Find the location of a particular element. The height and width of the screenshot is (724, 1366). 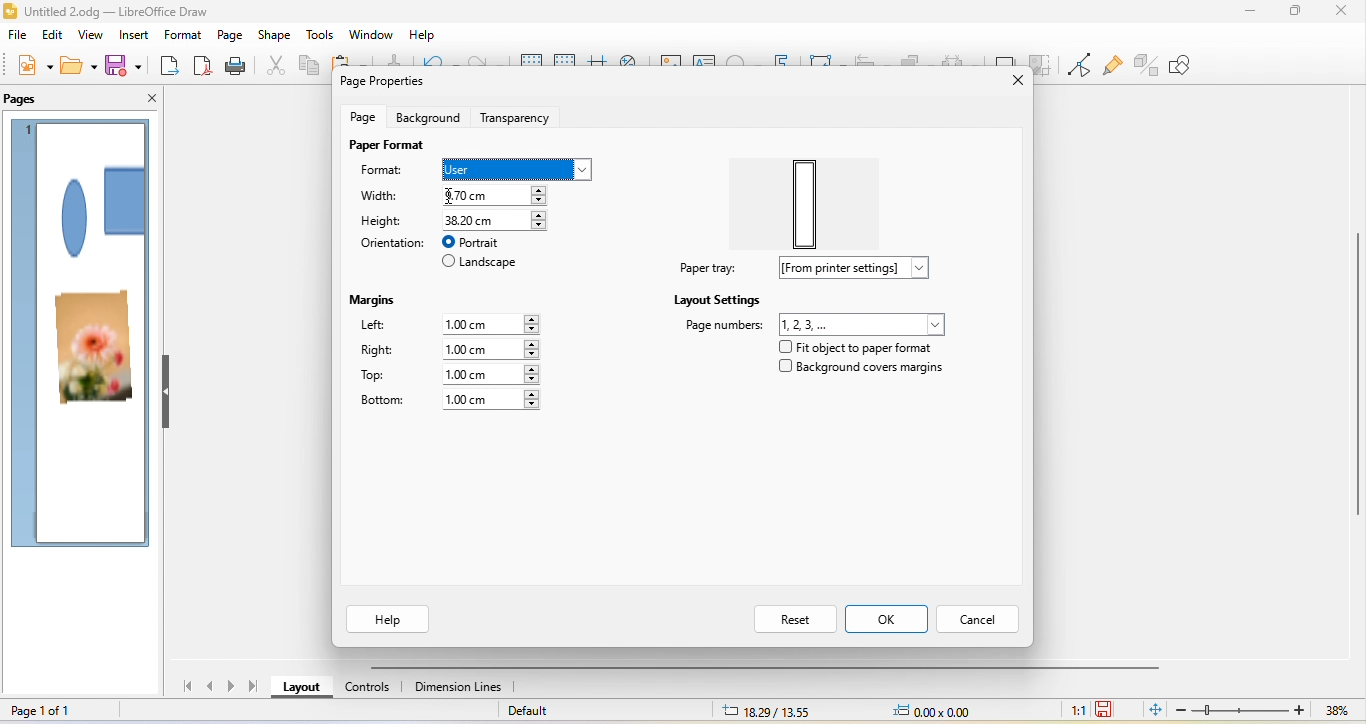

transparency is located at coordinates (515, 114).